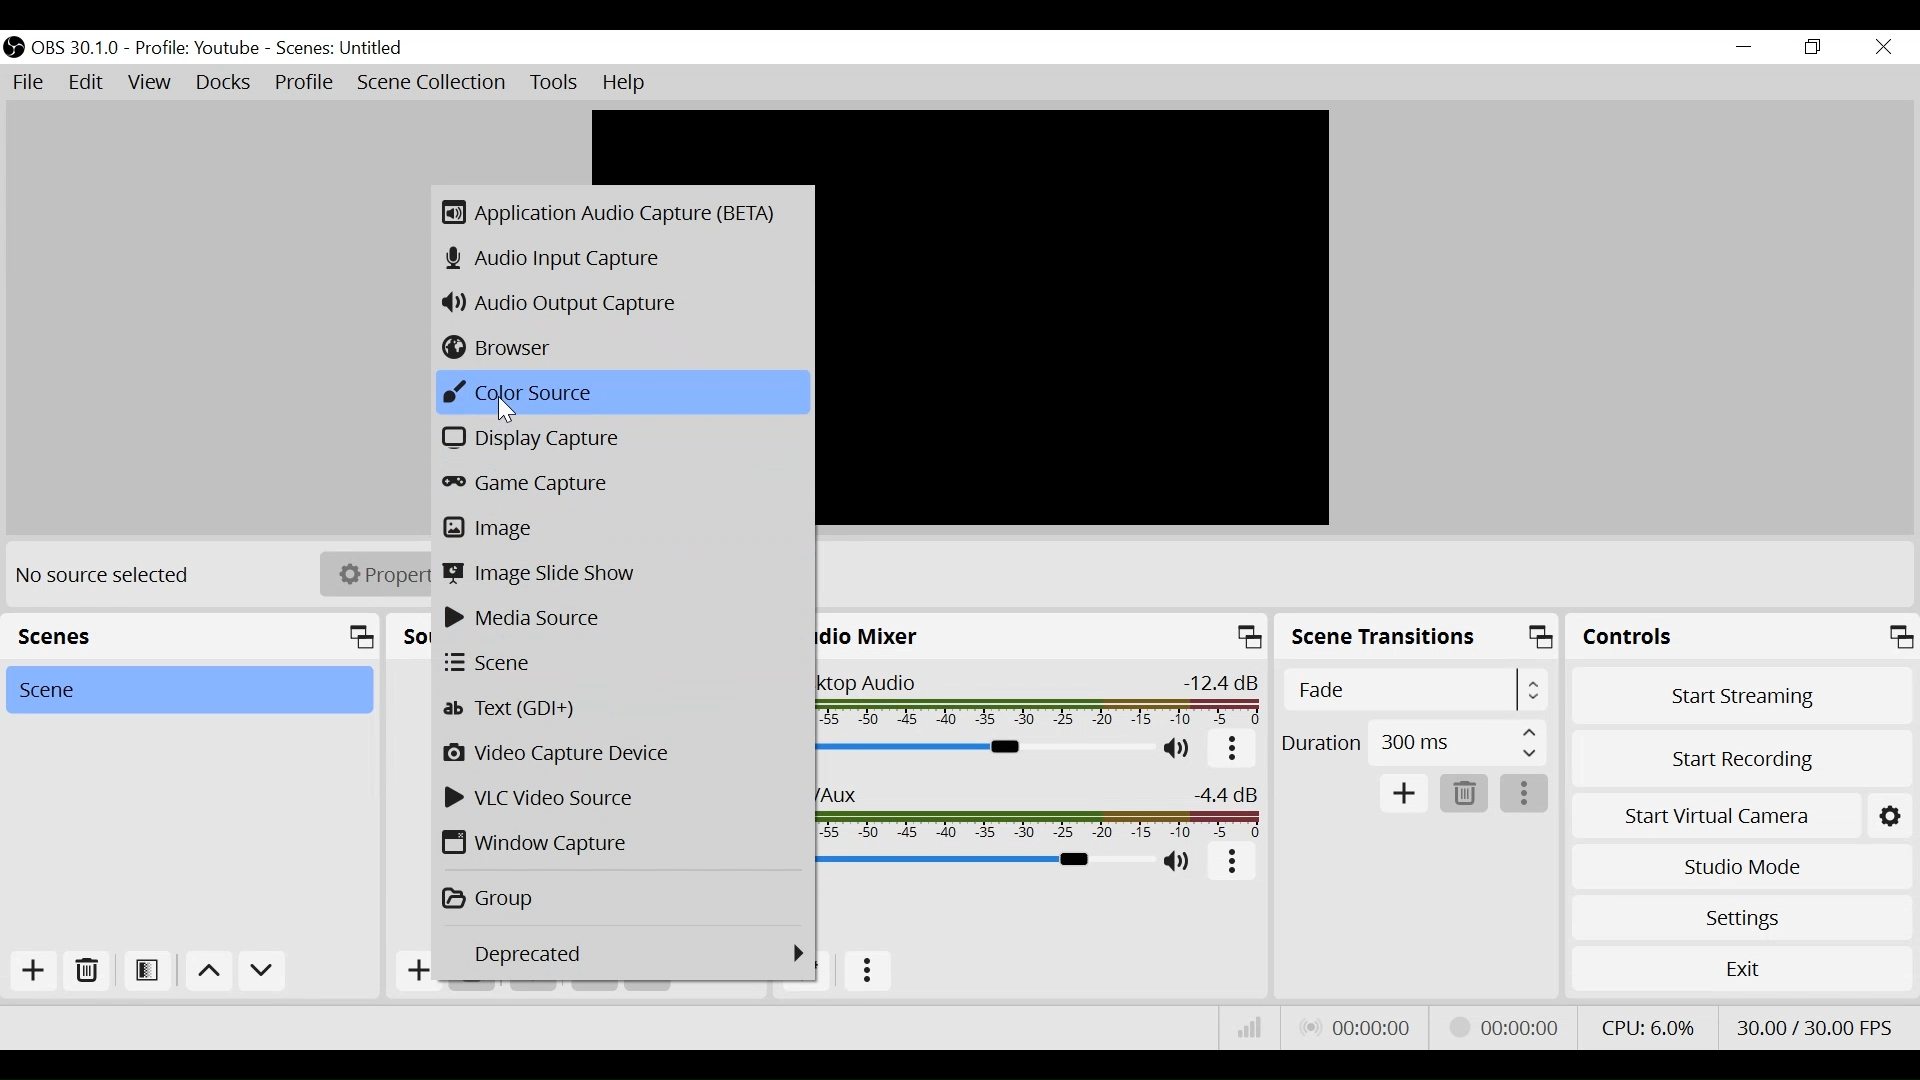 The width and height of the screenshot is (1920, 1080). I want to click on Controls, so click(1743, 640).